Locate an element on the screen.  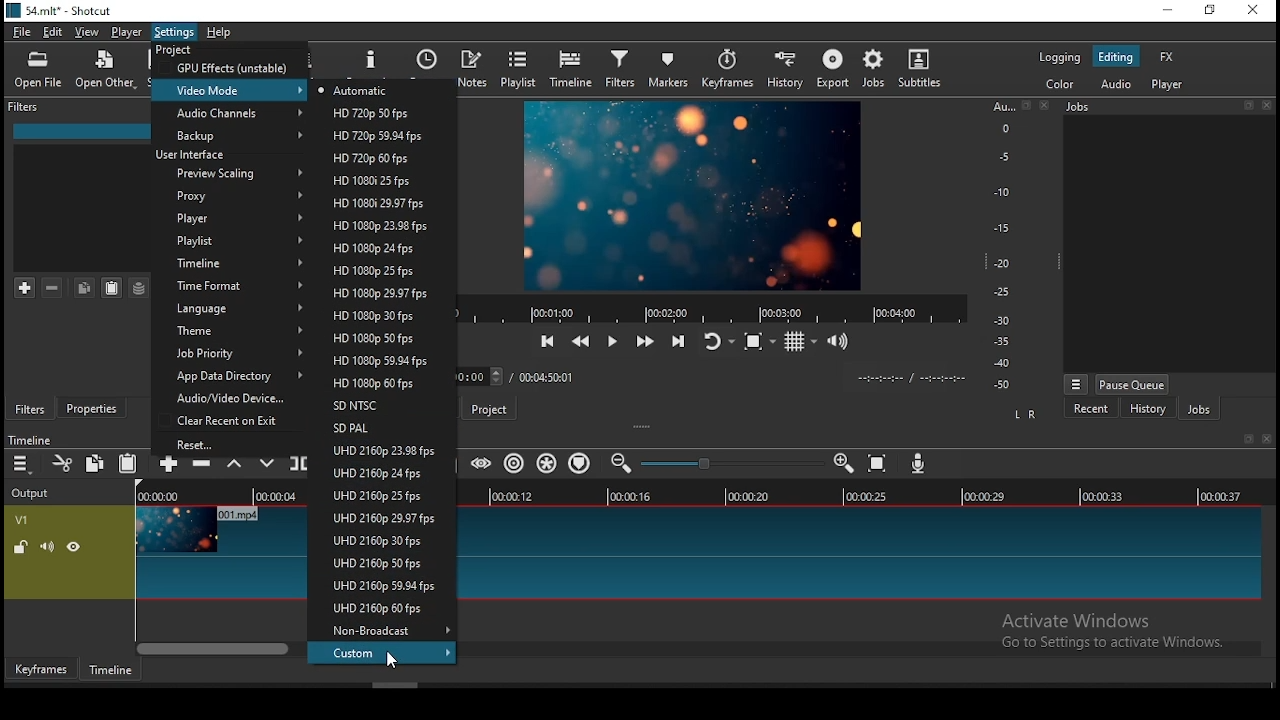
timeline is located at coordinates (573, 69).